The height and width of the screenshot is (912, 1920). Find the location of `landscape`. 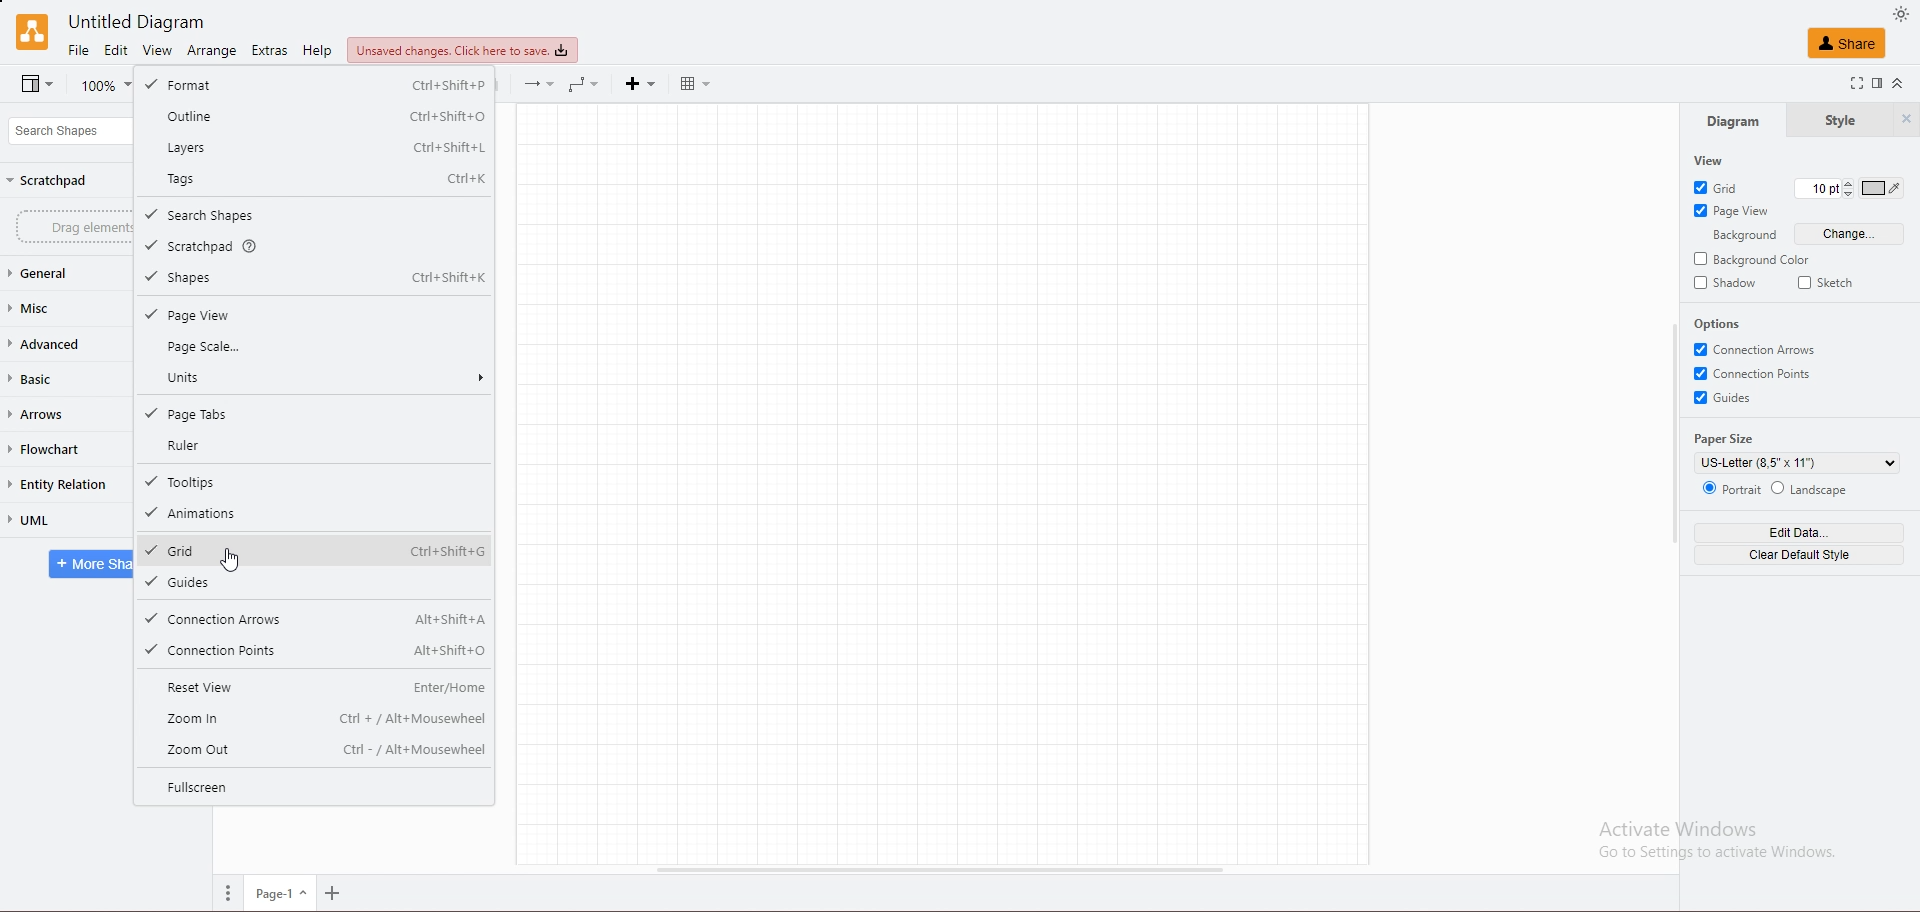

landscape is located at coordinates (1820, 490).